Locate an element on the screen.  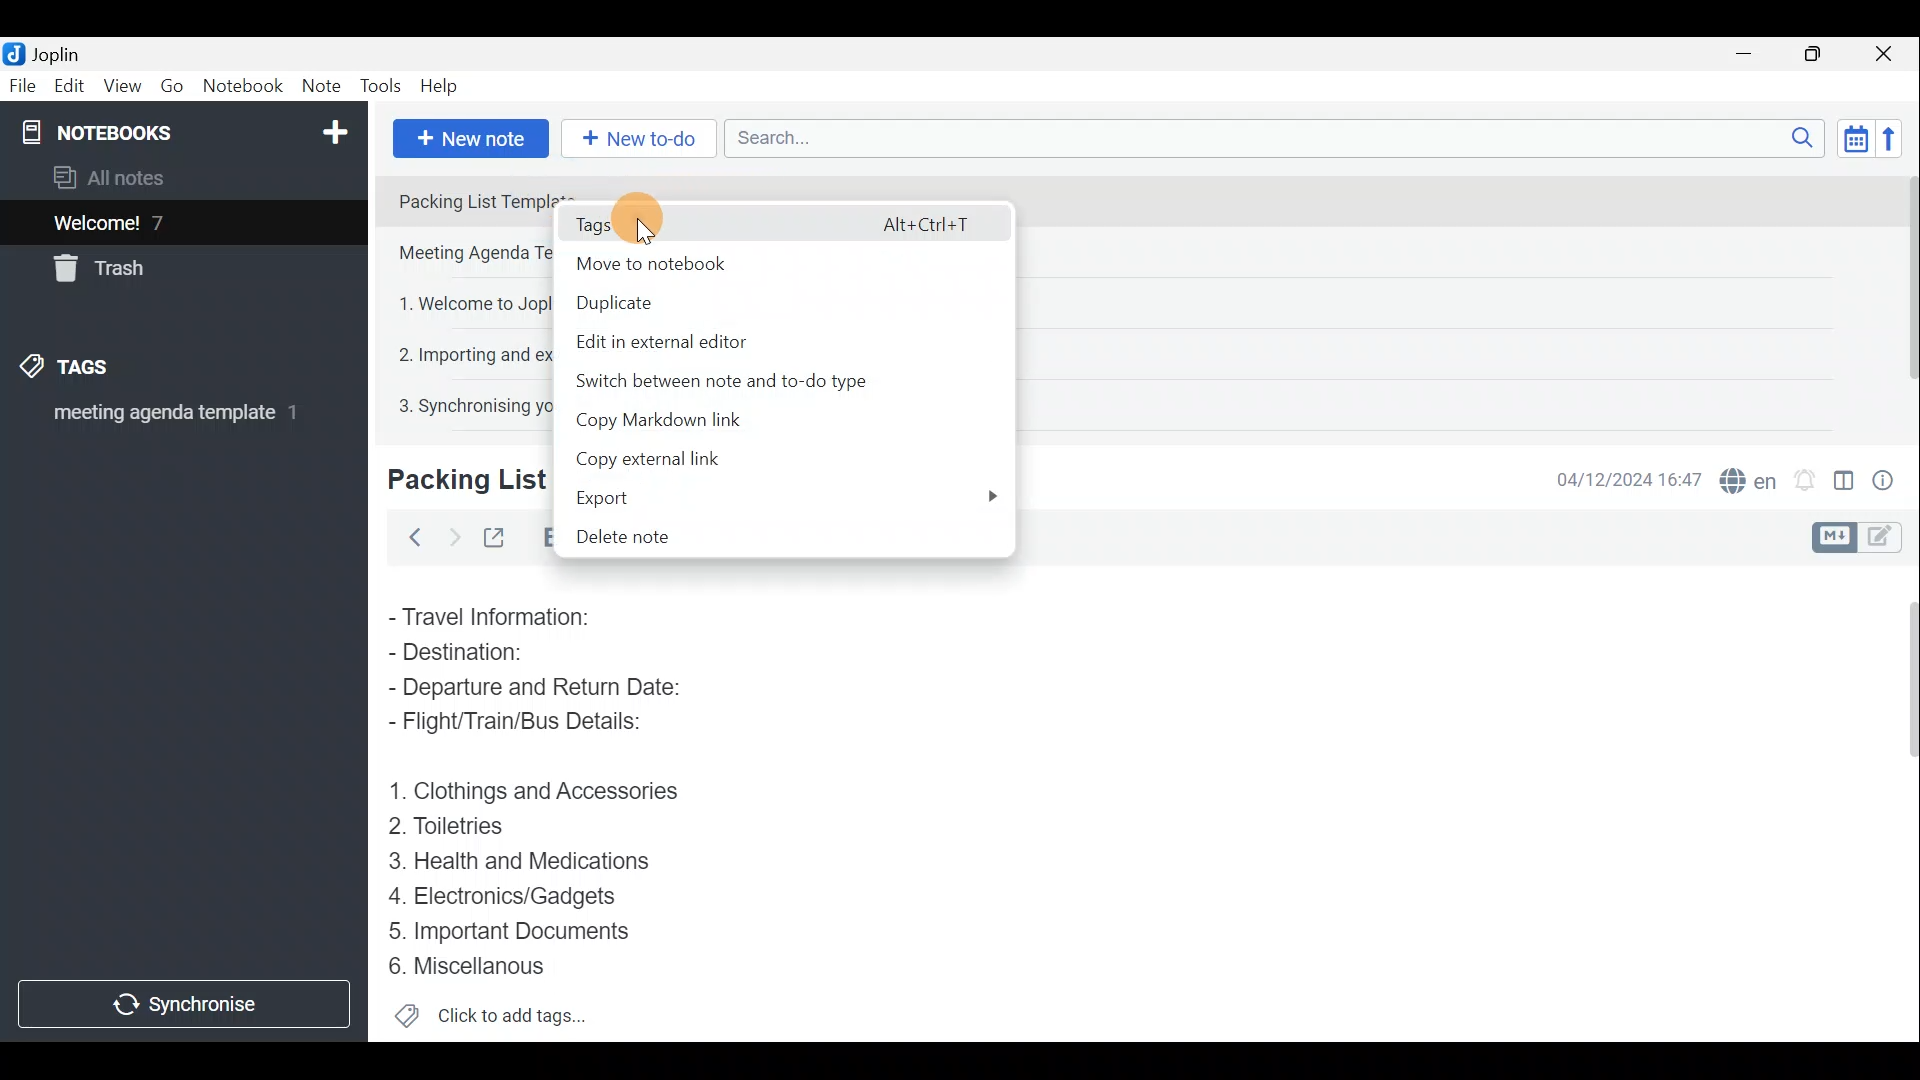
Flight/Train/Bus Details: is located at coordinates (536, 727).